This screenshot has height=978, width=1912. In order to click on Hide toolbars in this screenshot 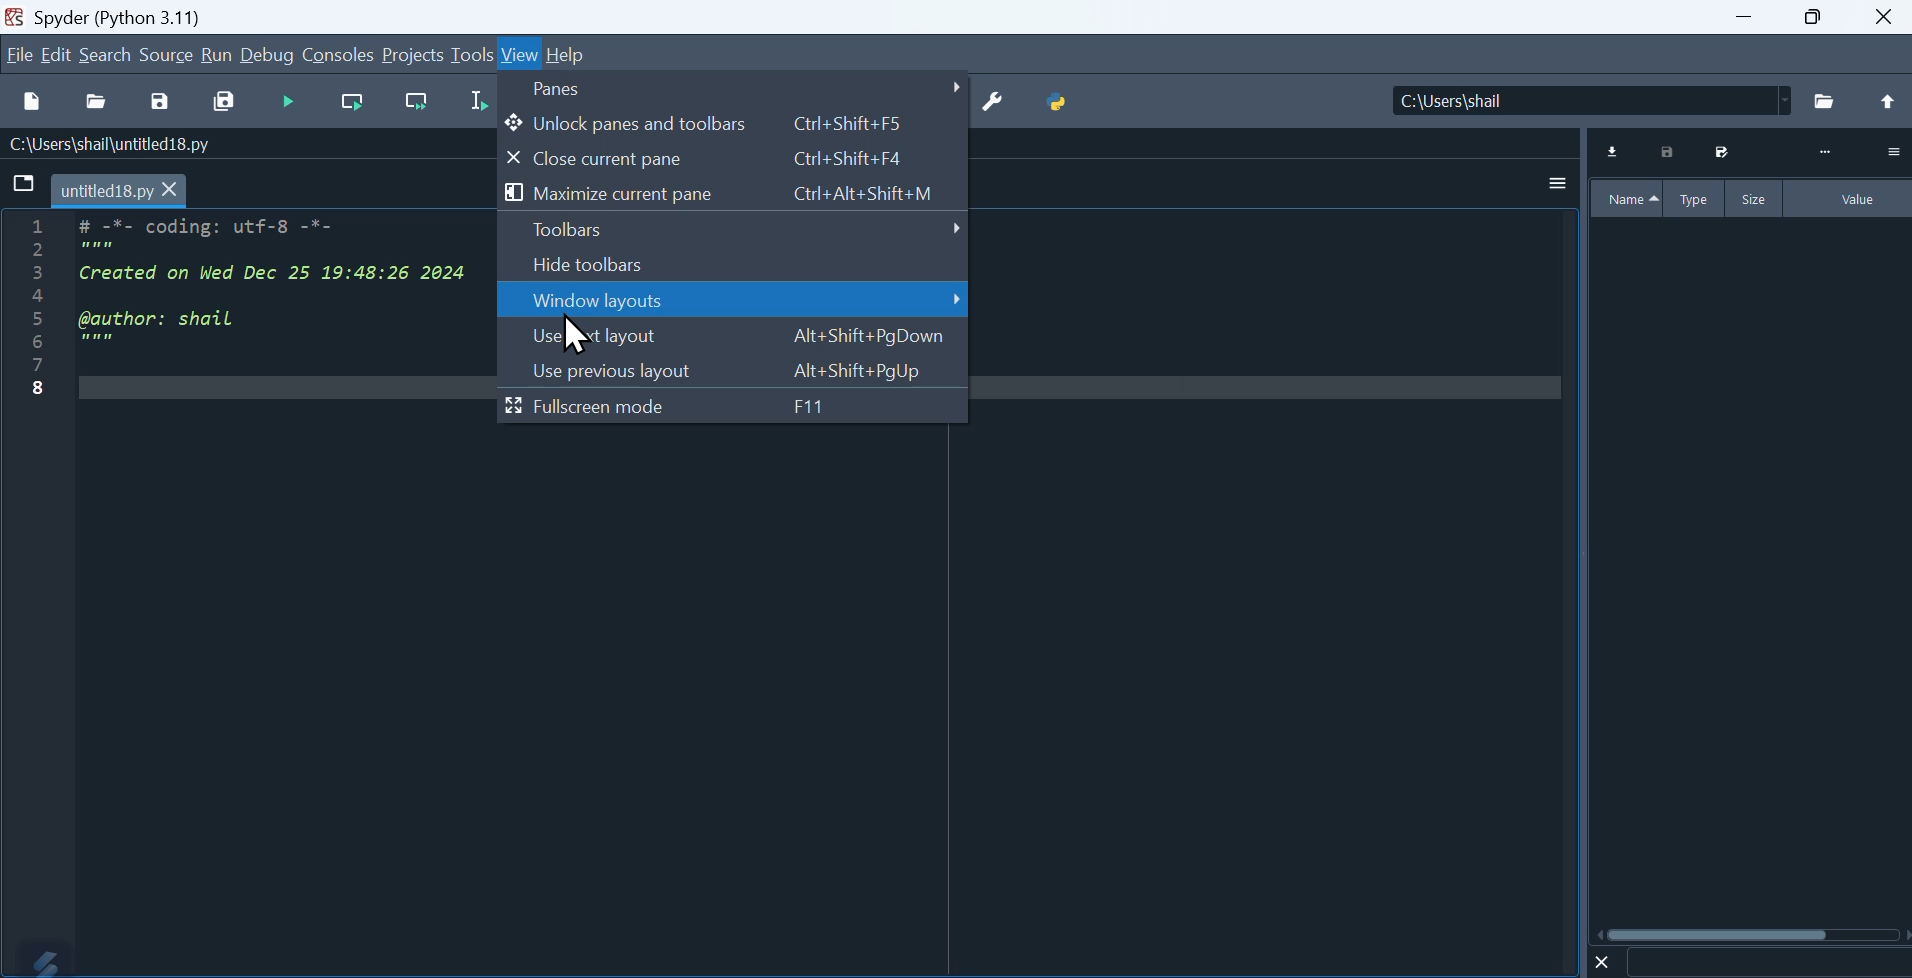, I will do `click(731, 265)`.